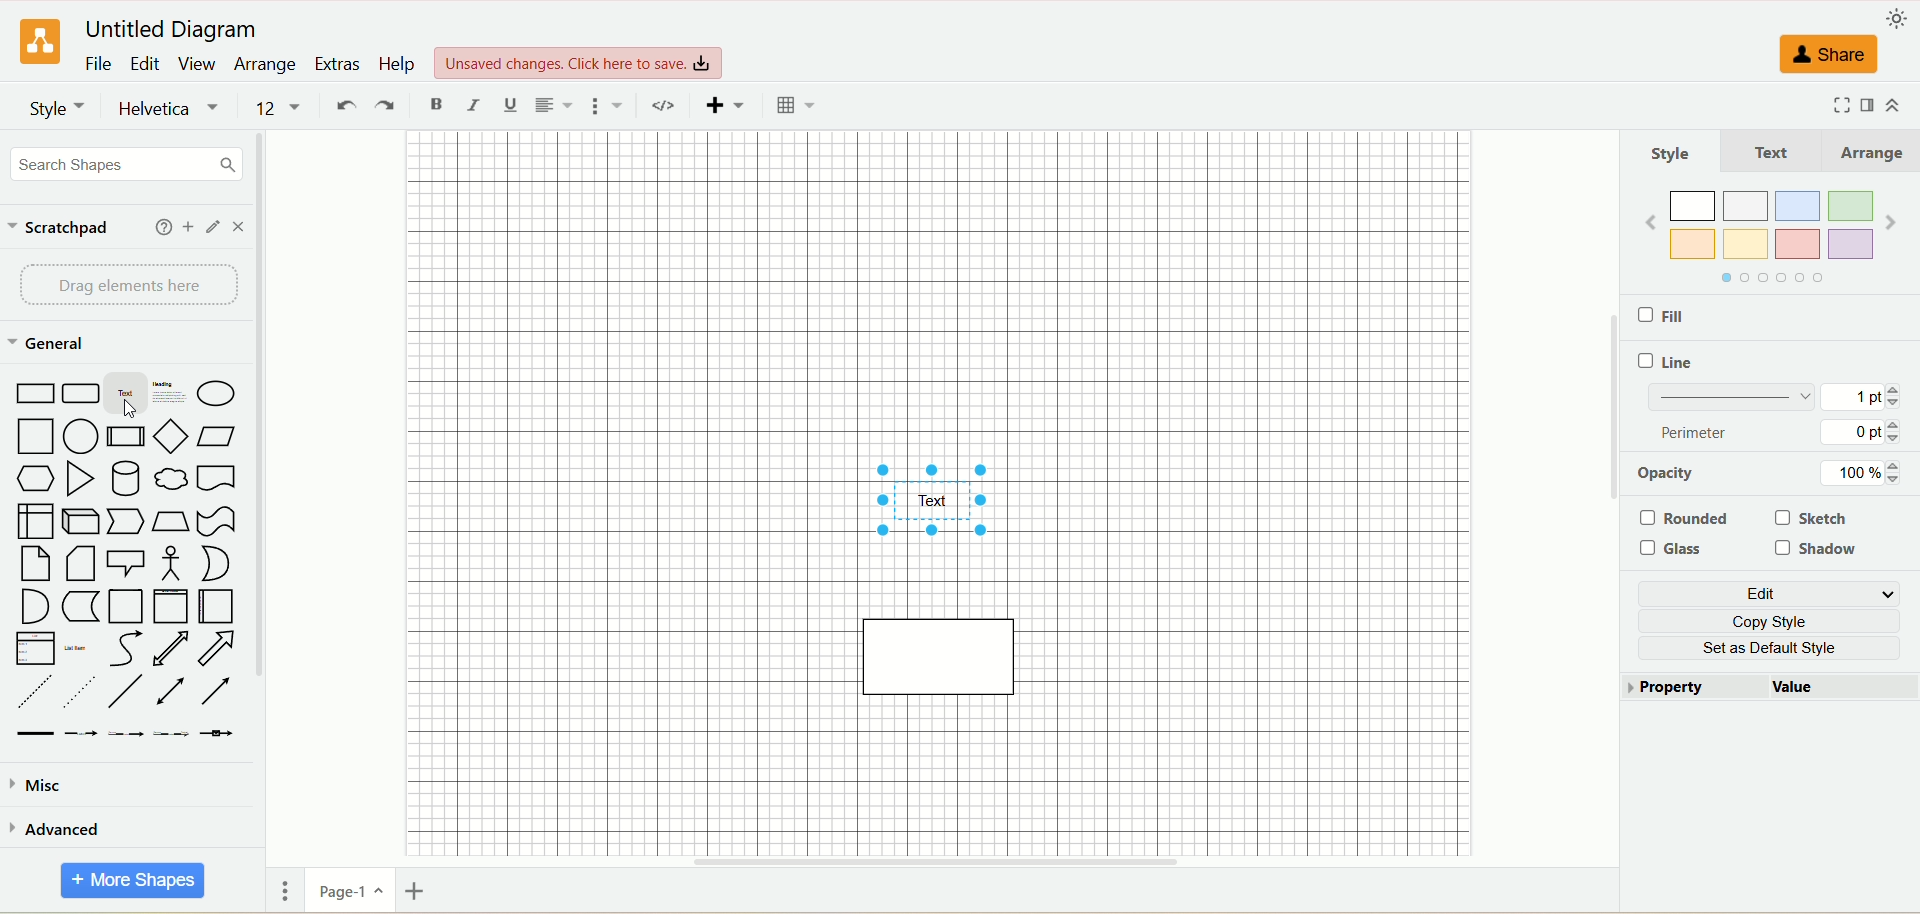 The image size is (1920, 914). Describe the element at coordinates (729, 106) in the screenshot. I see `insert` at that location.